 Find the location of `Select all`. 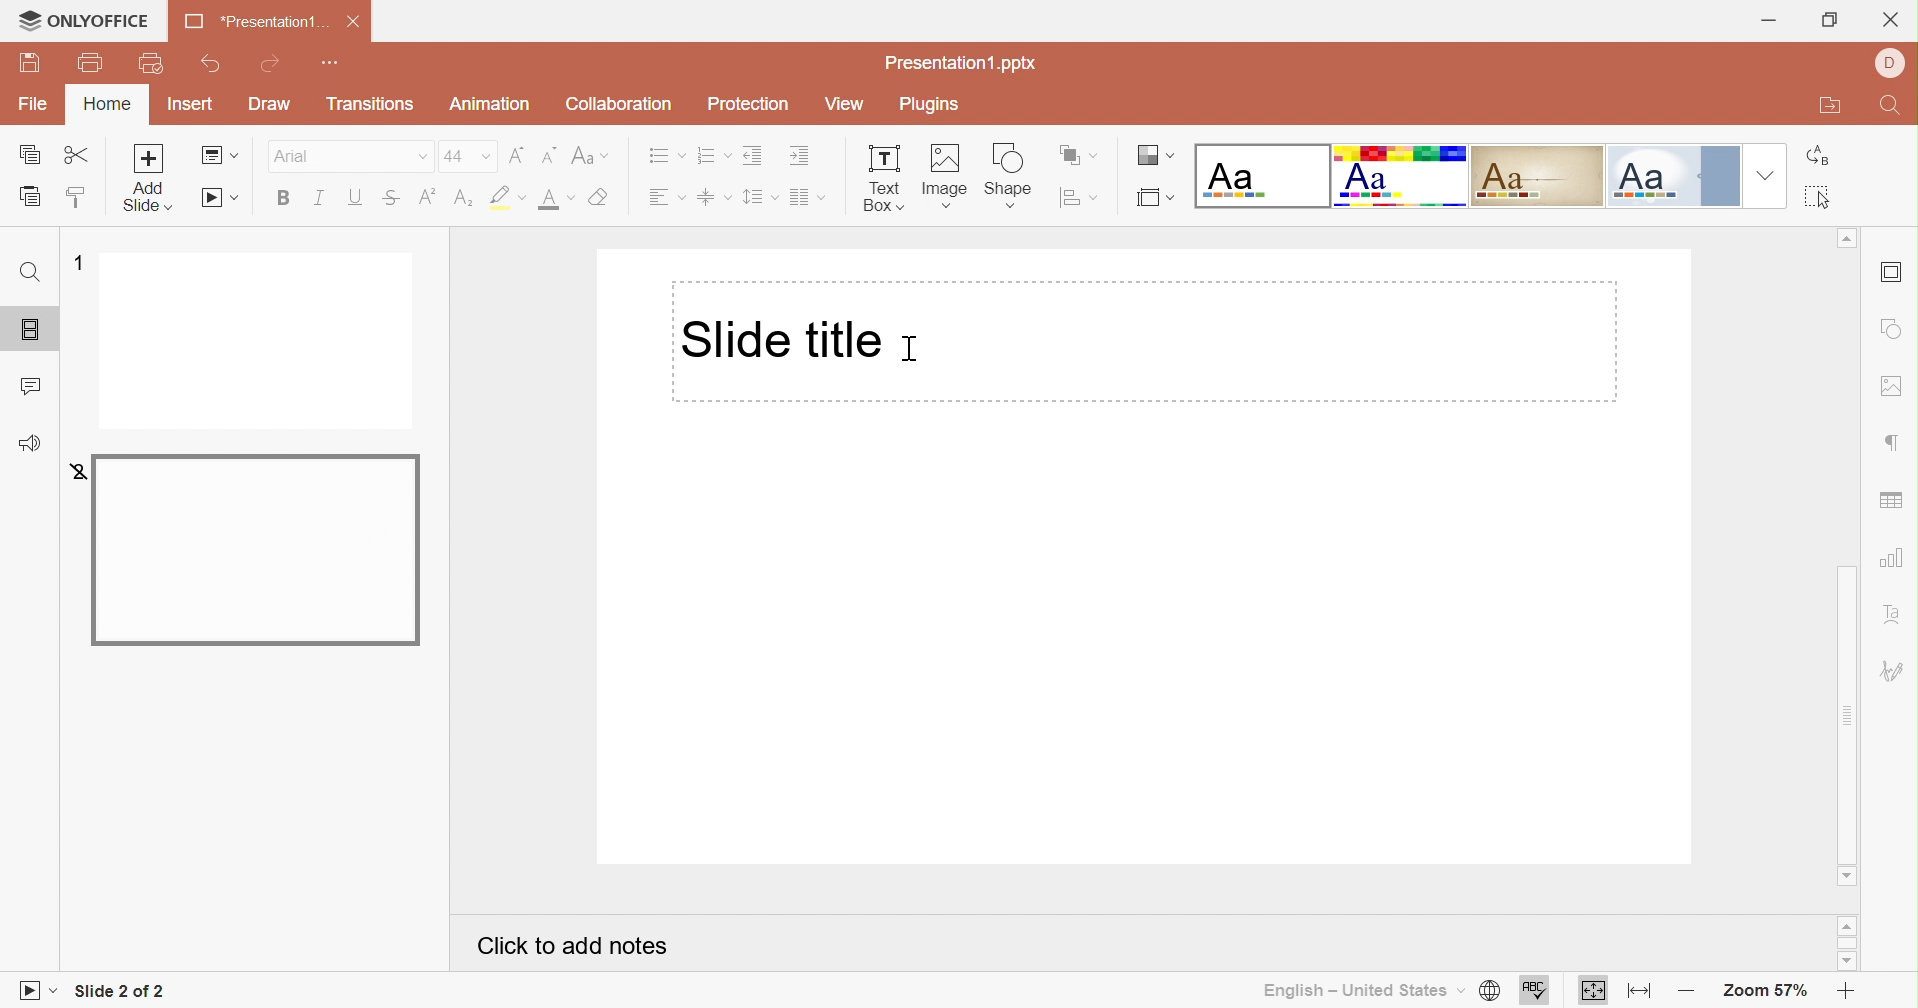

Select all is located at coordinates (1820, 197).